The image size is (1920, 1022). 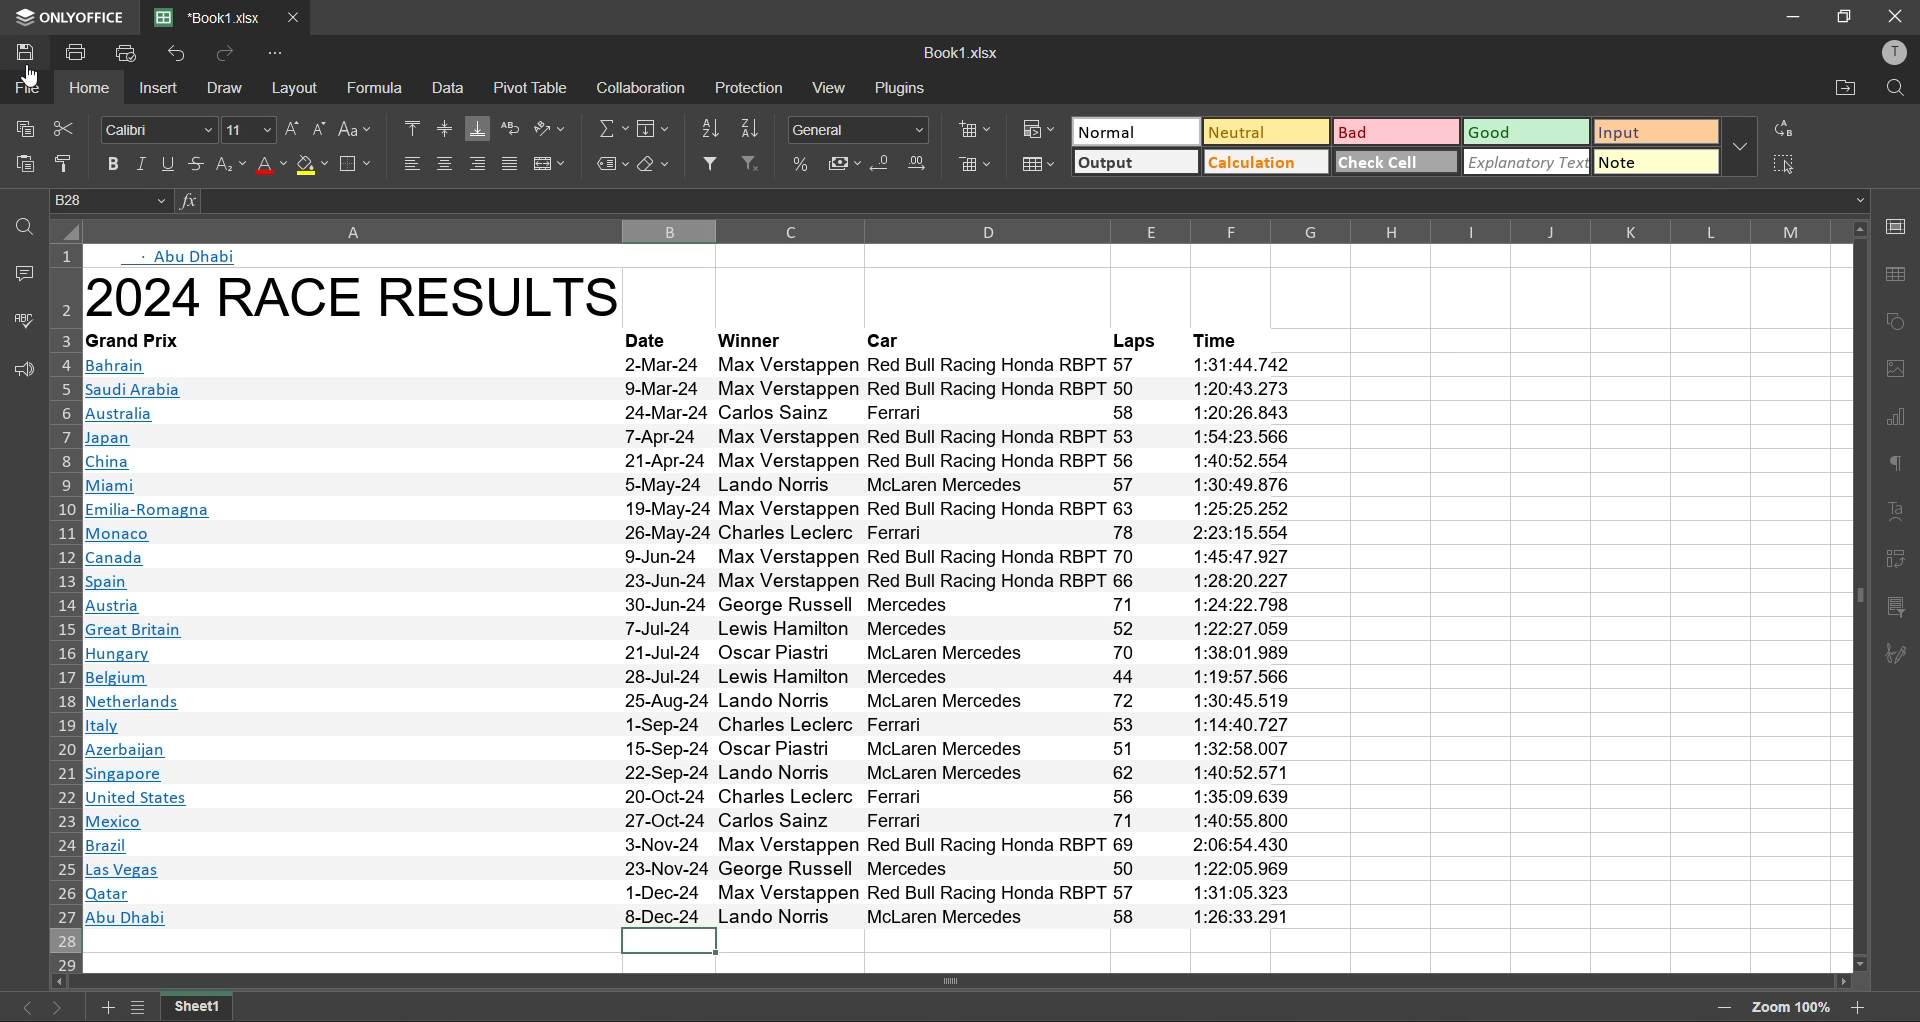 What do you see at coordinates (449, 129) in the screenshot?
I see `align middle` at bounding box center [449, 129].